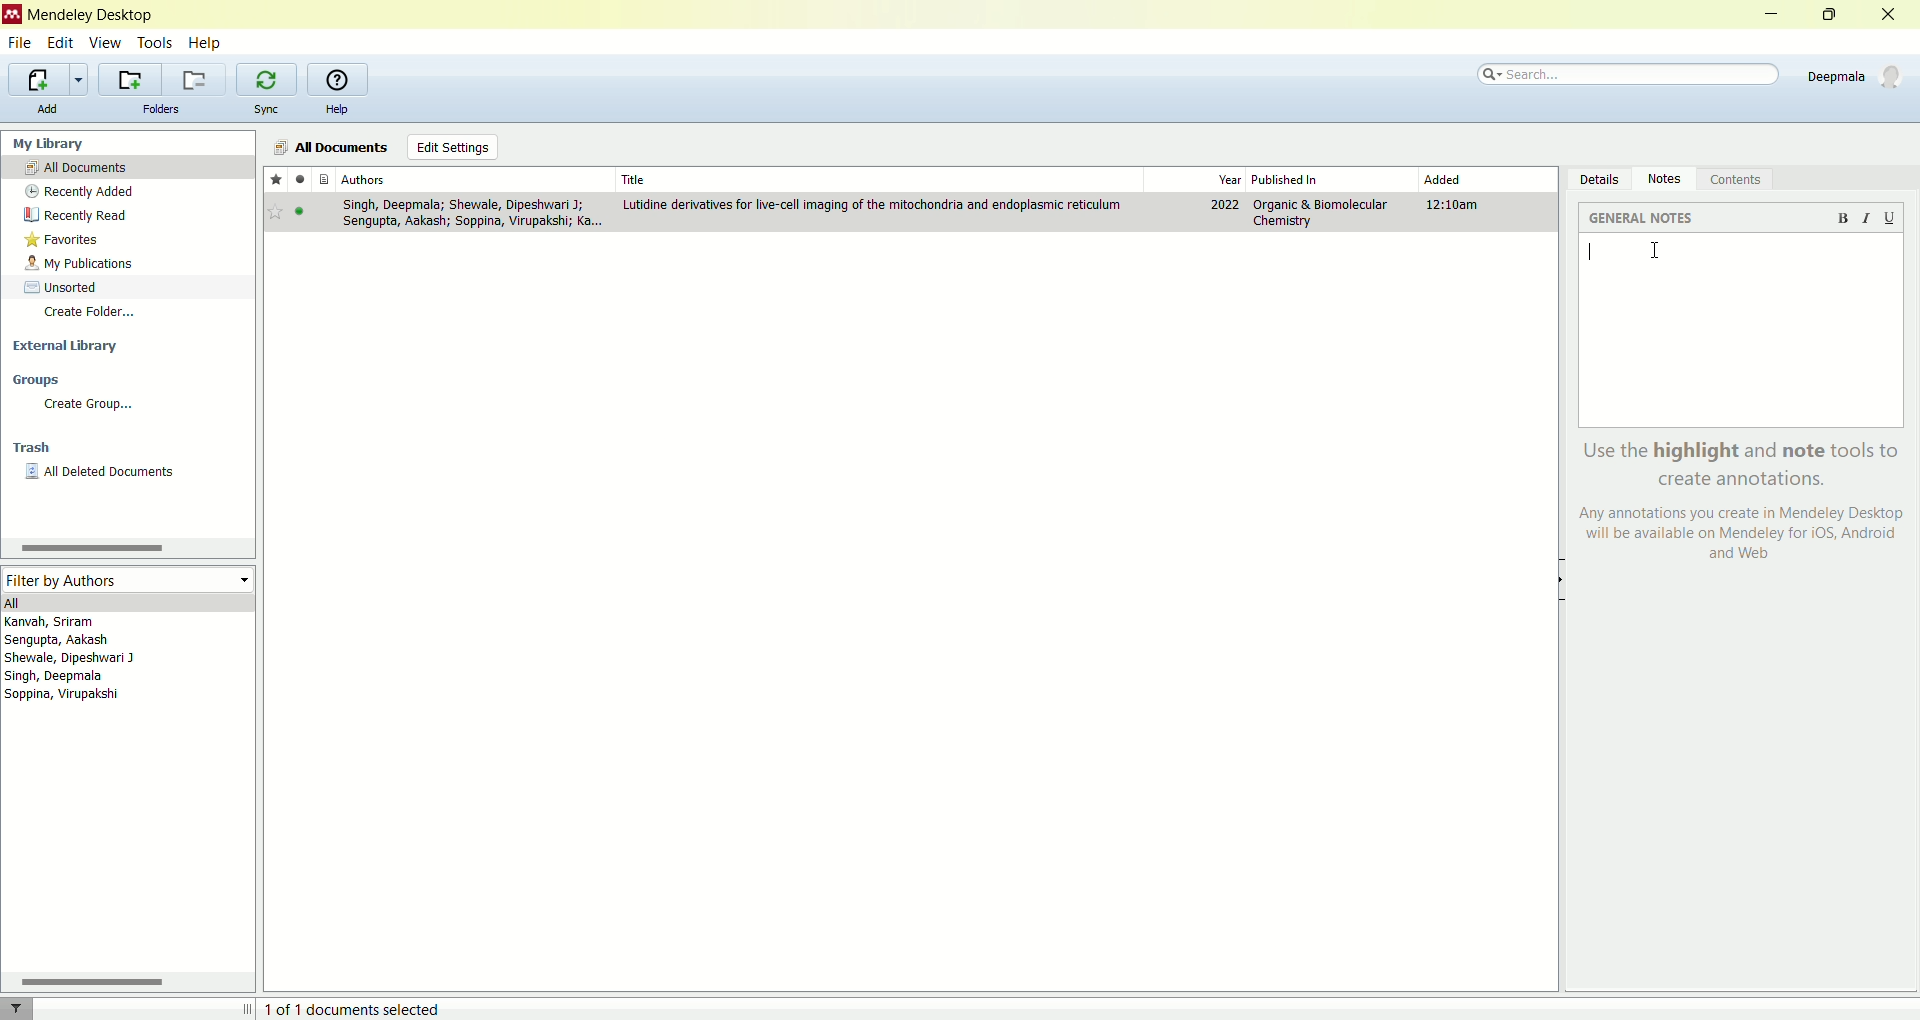 This screenshot has width=1920, height=1020. Describe the element at coordinates (86, 659) in the screenshot. I see `Shewale, Dipeshwari J` at that location.